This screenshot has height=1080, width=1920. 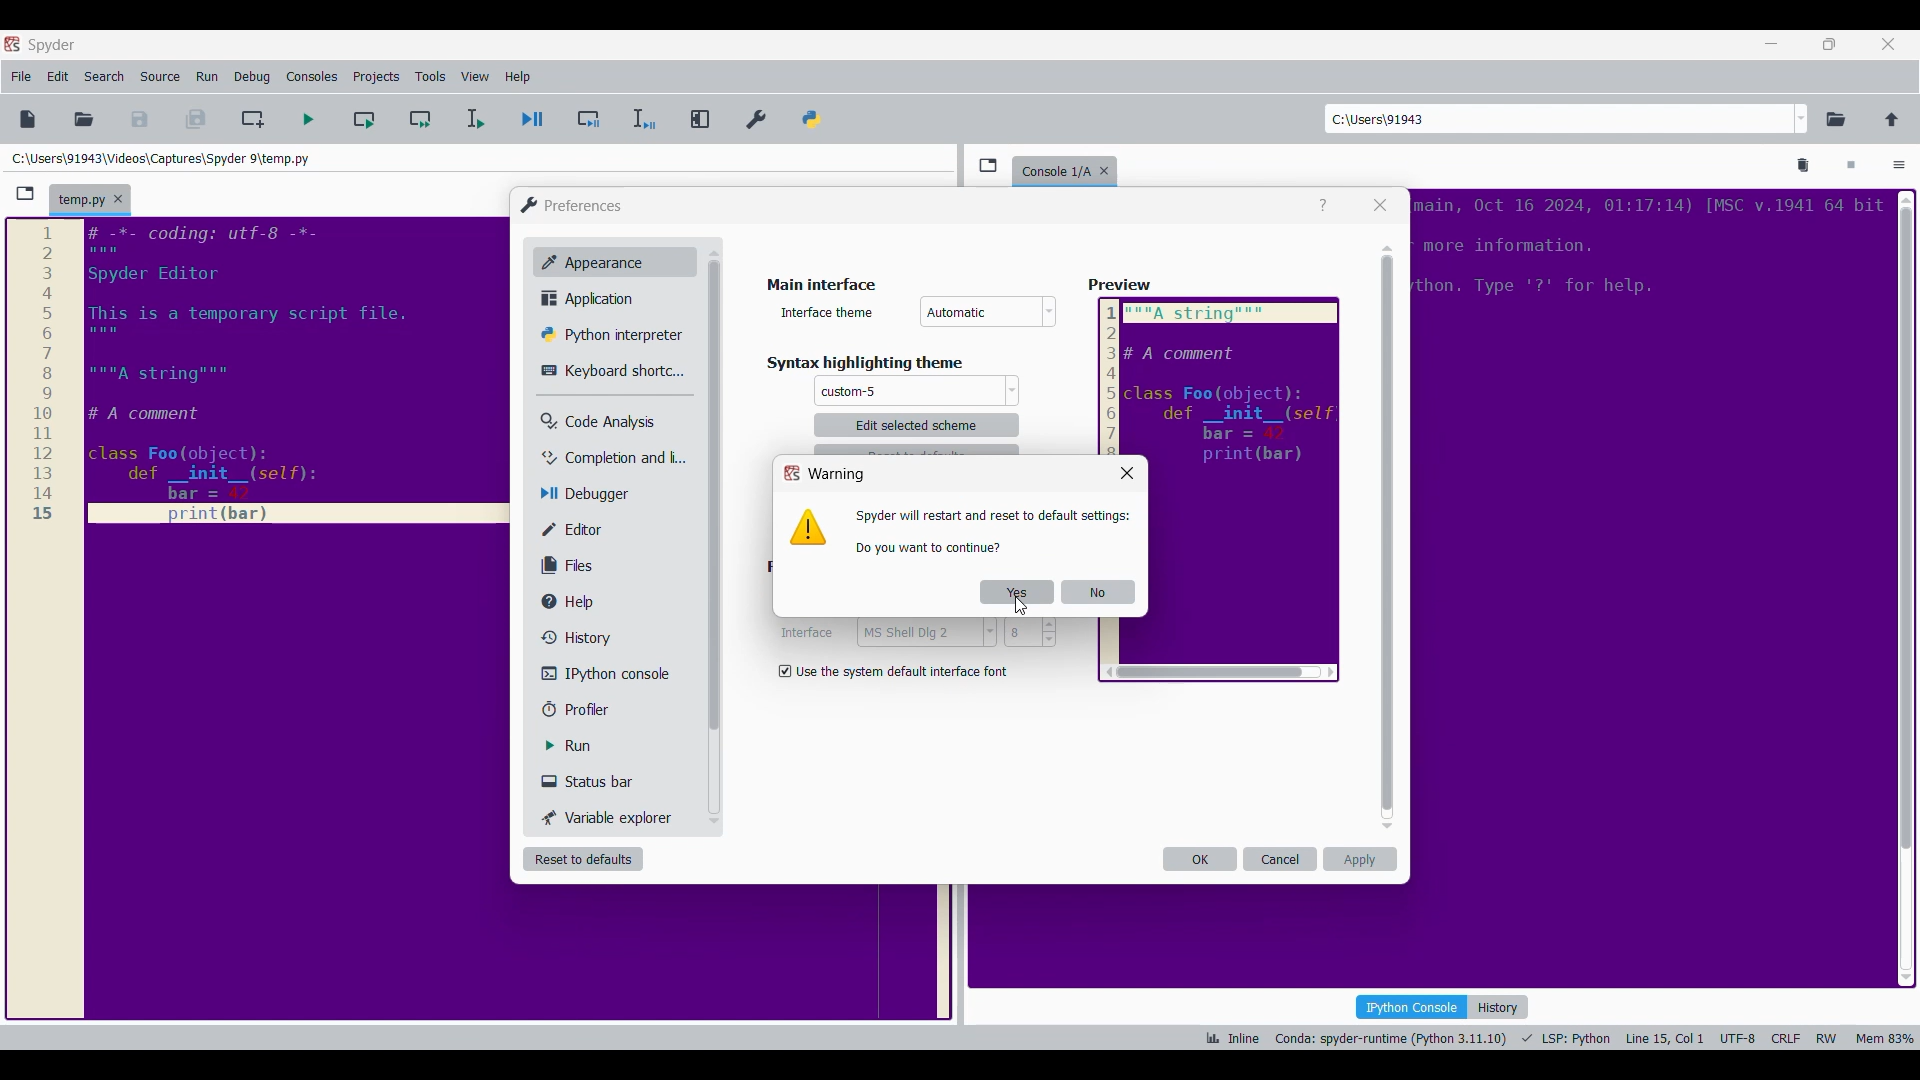 What do you see at coordinates (58, 77) in the screenshot?
I see `Edit menu` at bounding box center [58, 77].